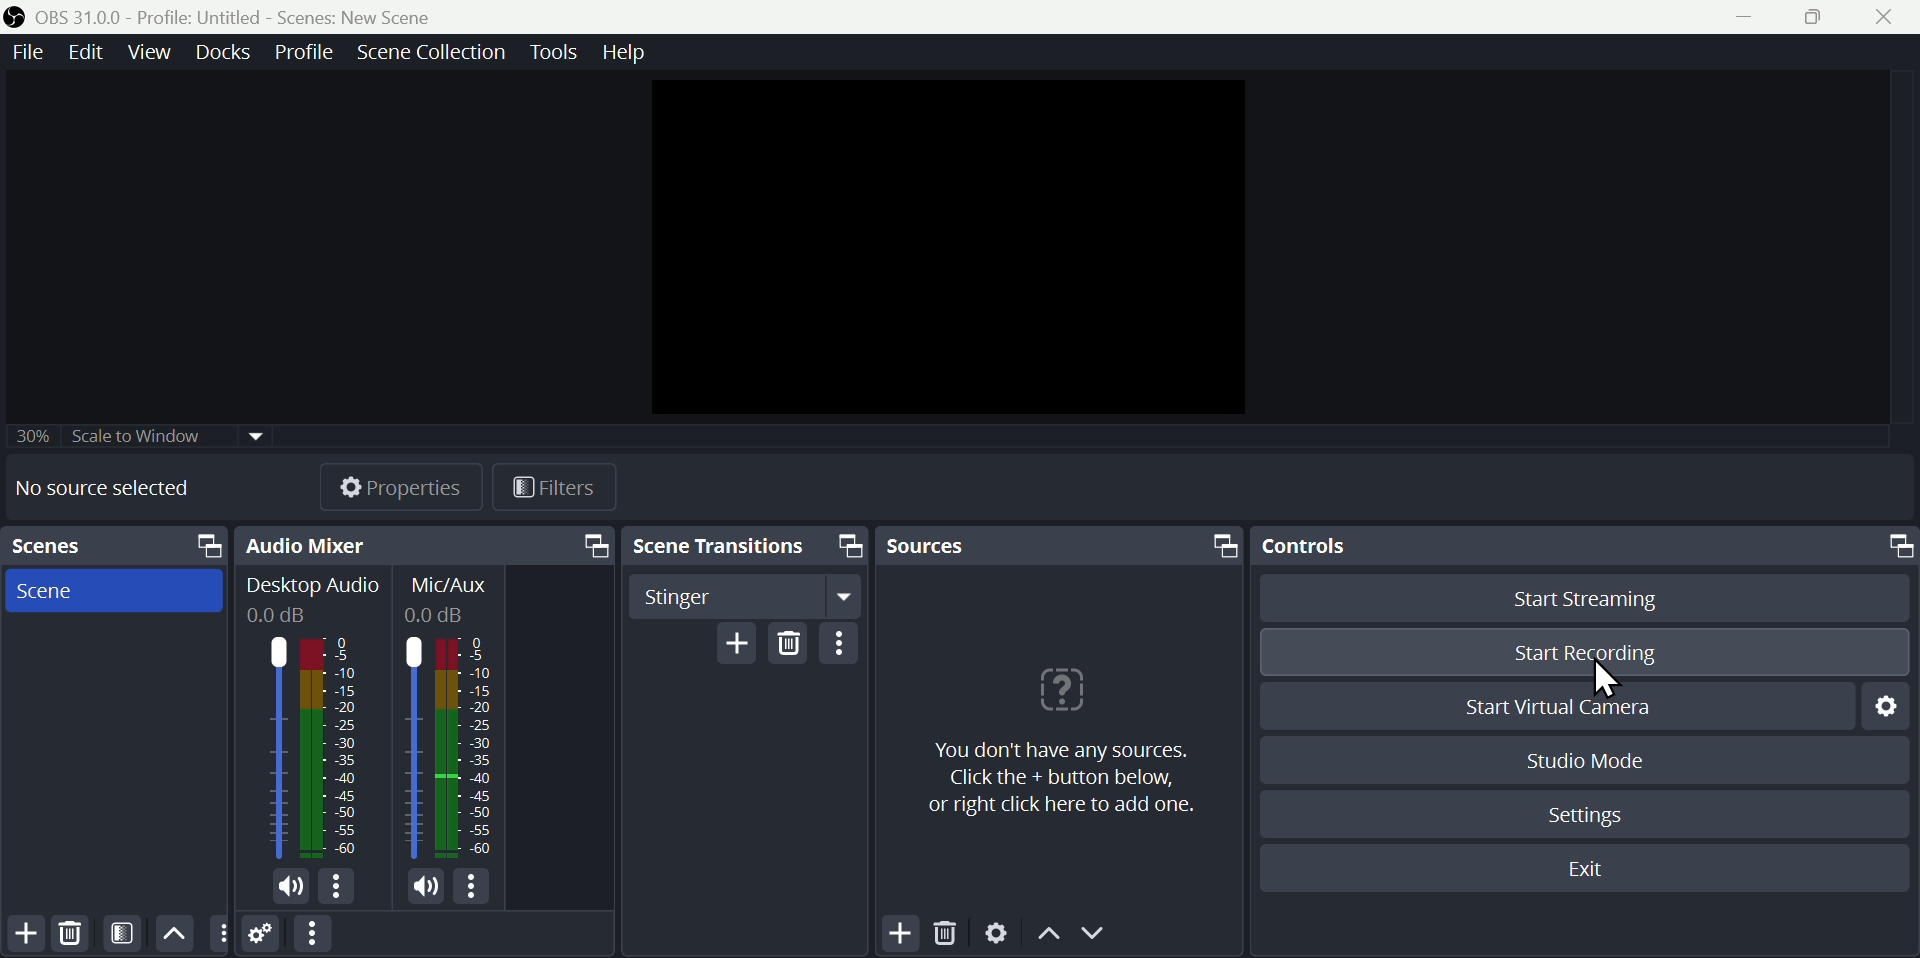 This screenshot has height=958, width=1920. I want to click on Docks, so click(222, 51).